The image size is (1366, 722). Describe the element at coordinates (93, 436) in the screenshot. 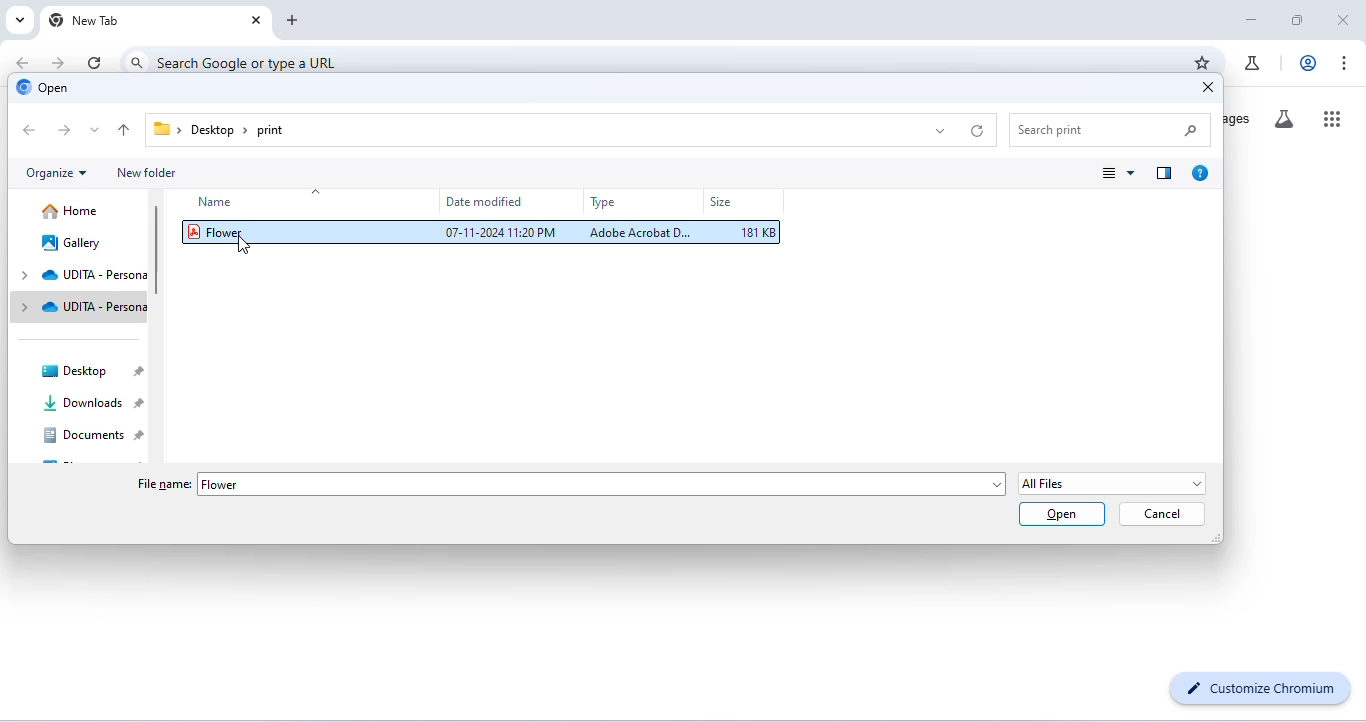

I see `documents` at that location.